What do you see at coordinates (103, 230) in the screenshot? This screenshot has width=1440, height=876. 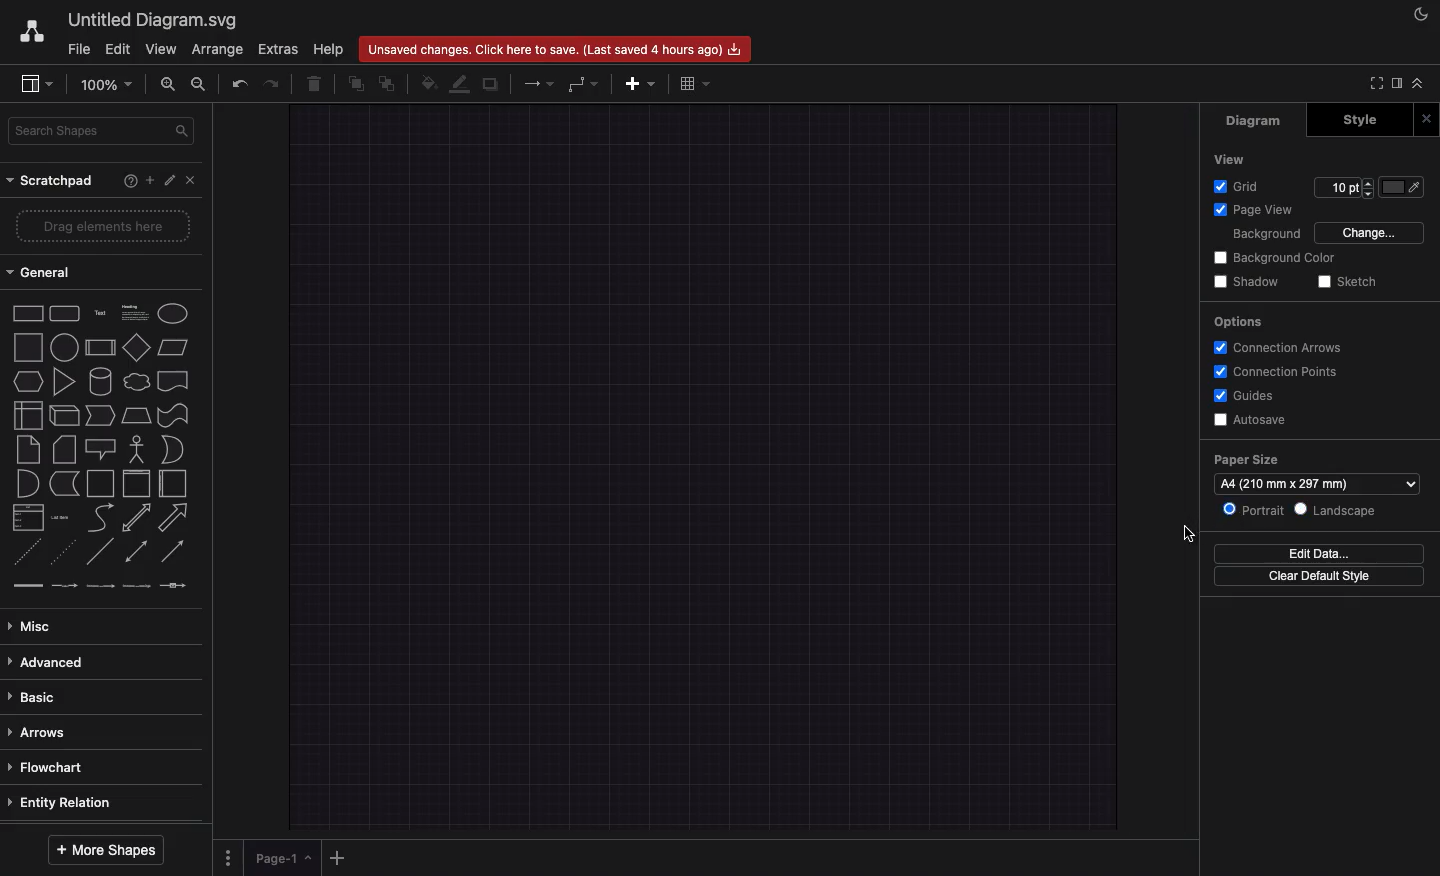 I see `Drag elements` at bounding box center [103, 230].